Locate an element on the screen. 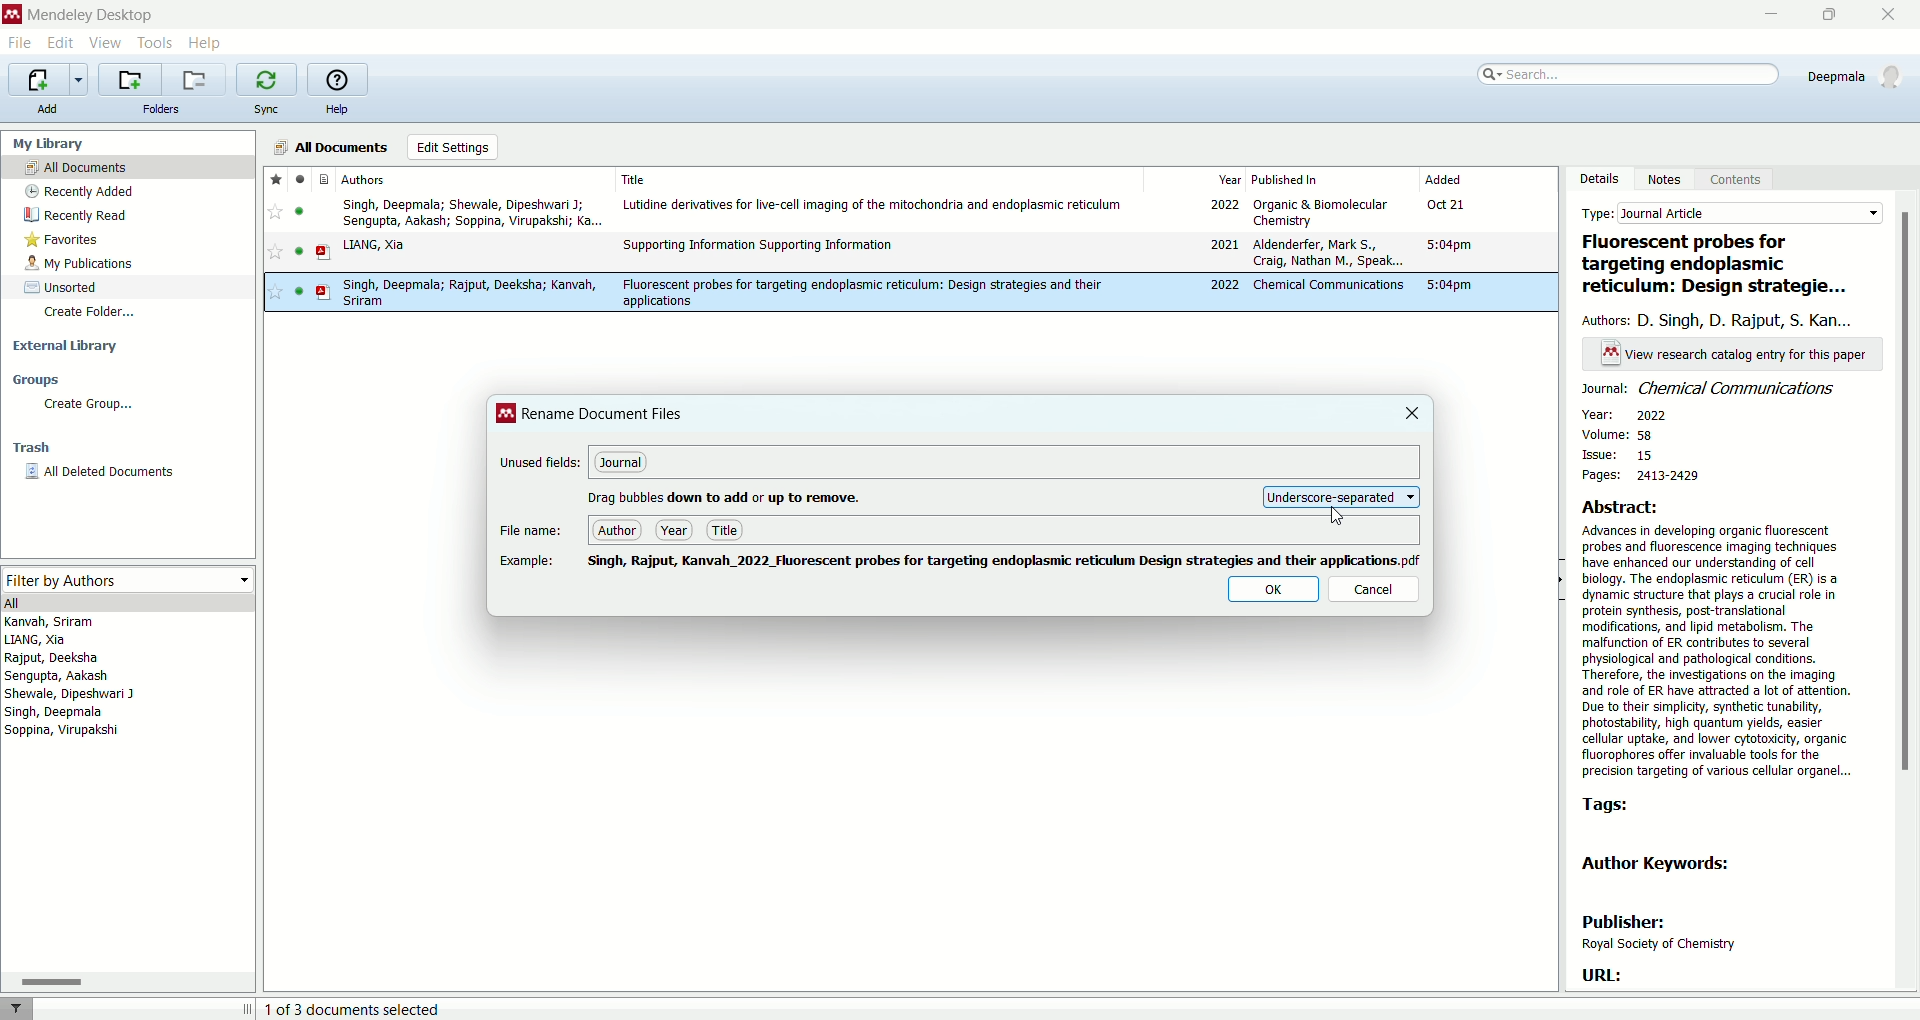 The width and height of the screenshot is (1920, 1020). details is located at coordinates (1599, 179).